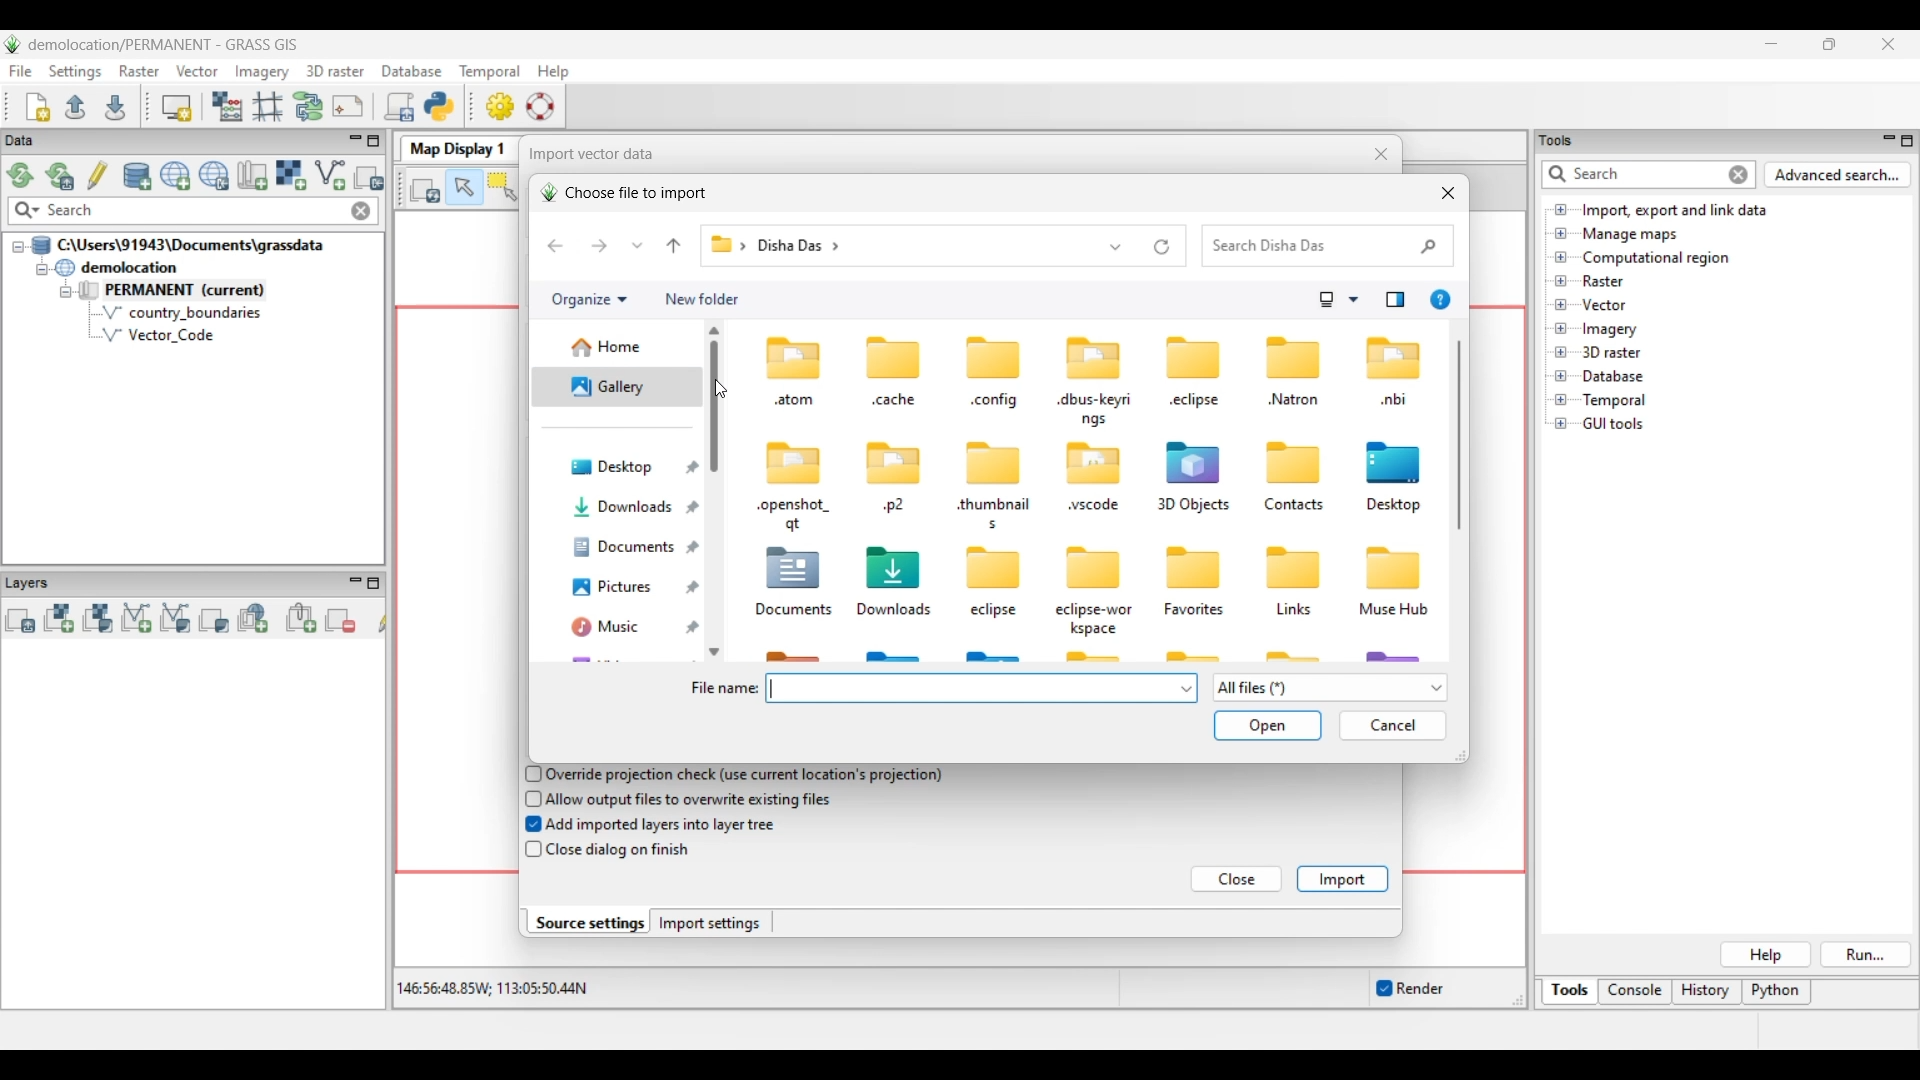 This screenshot has width=1920, height=1080. I want to click on Project and software name, so click(164, 45).